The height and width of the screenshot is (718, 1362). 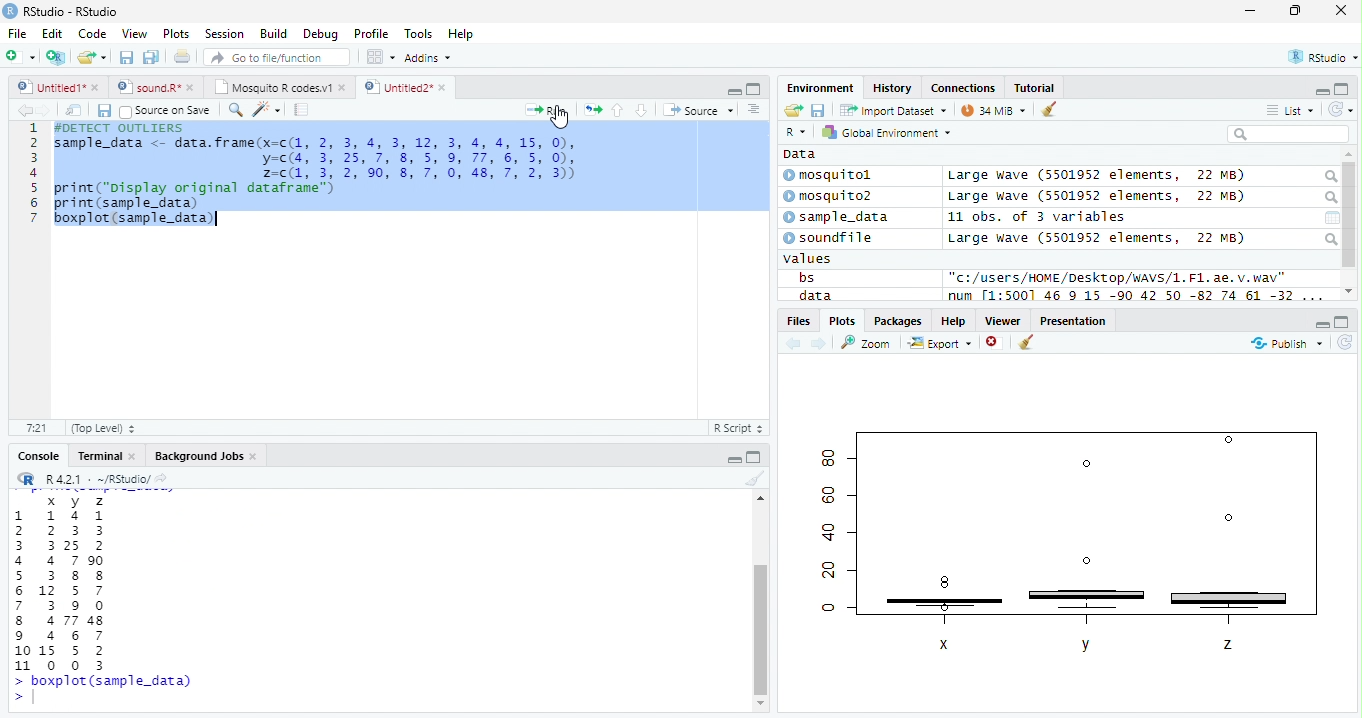 What do you see at coordinates (797, 321) in the screenshot?
I see `Files` at bounding box center [797, 321].